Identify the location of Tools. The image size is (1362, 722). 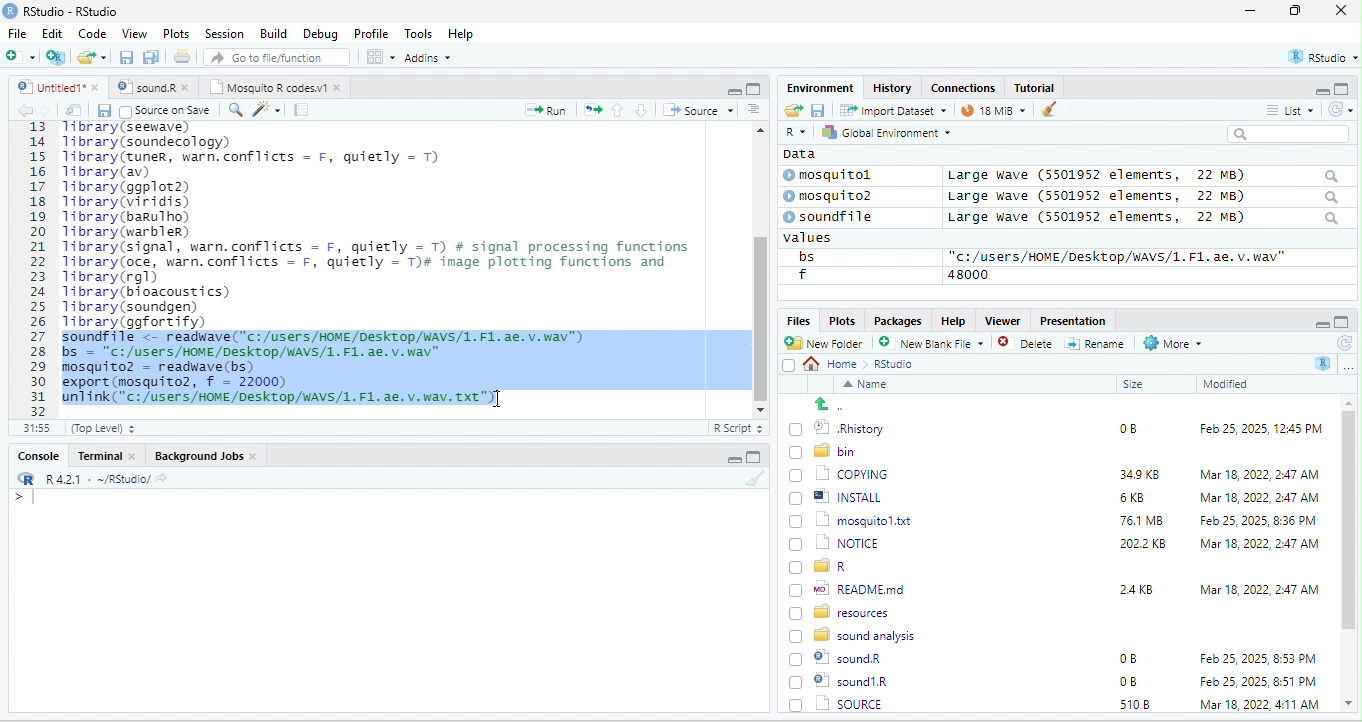
(419, 33).